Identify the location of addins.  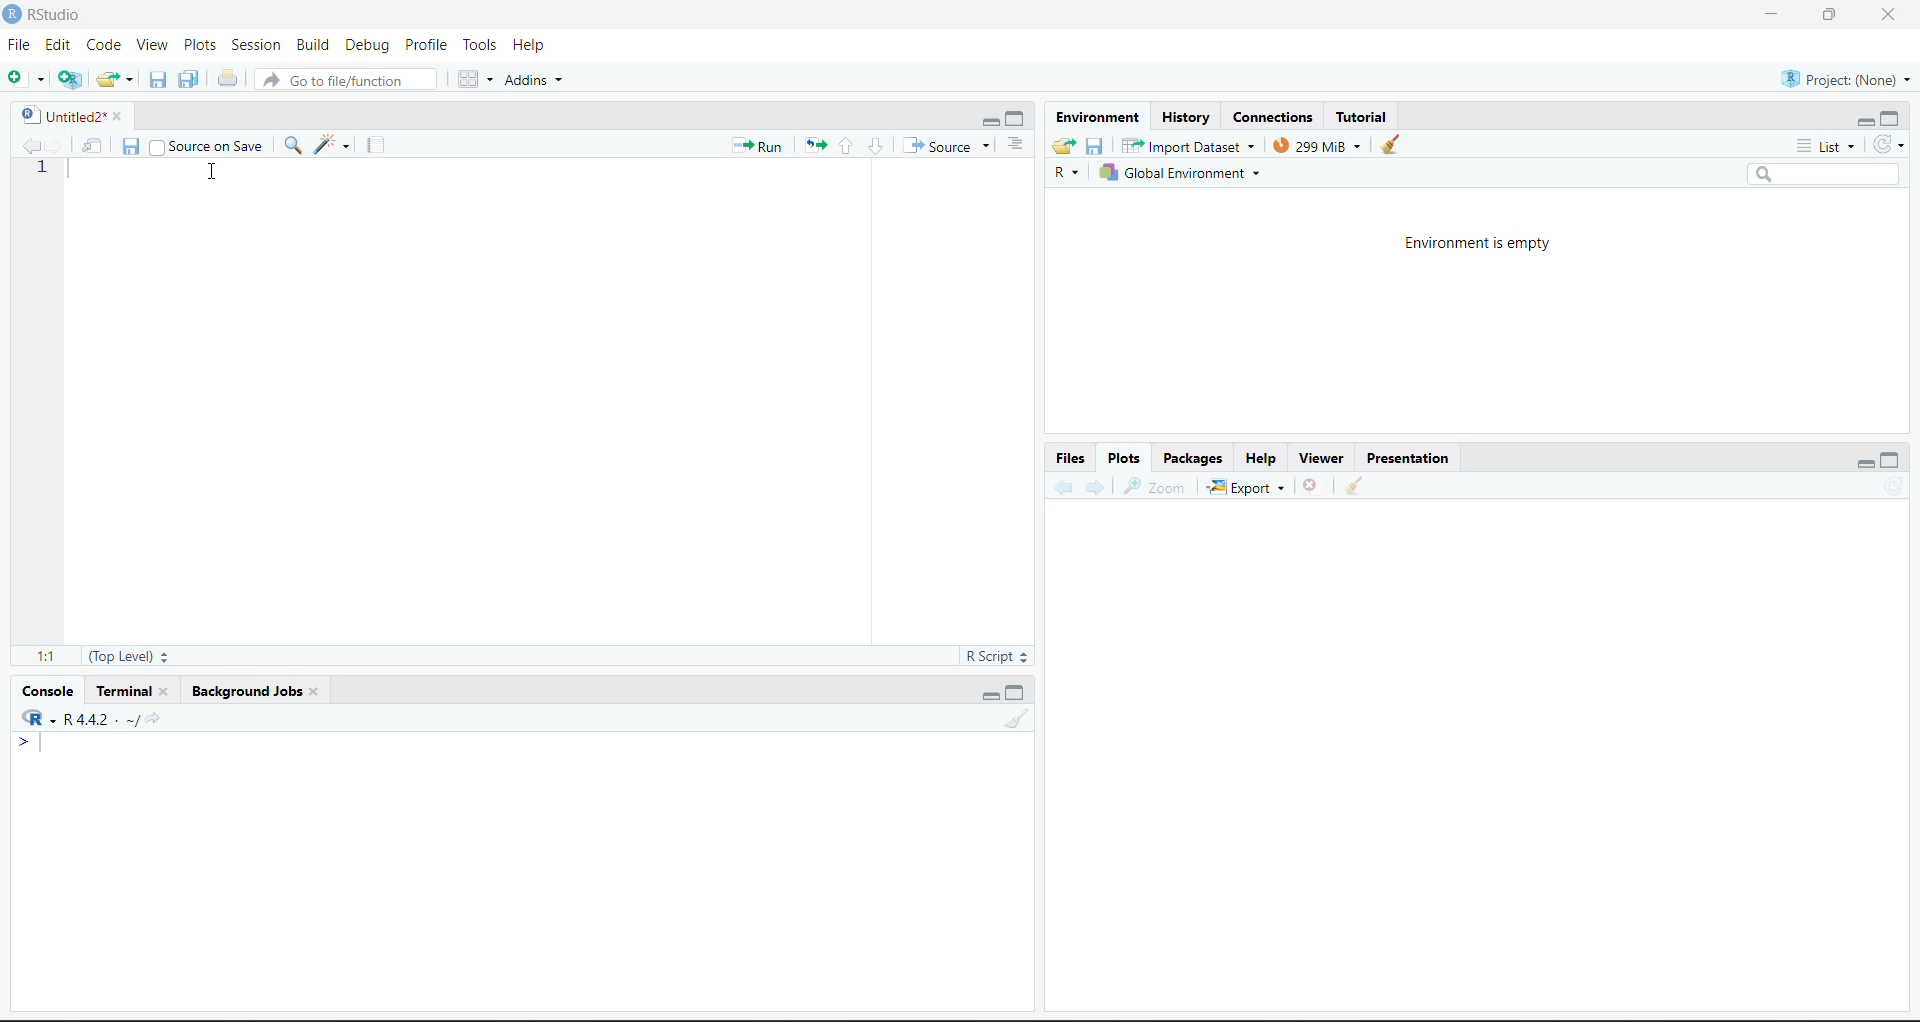
(538, 78).